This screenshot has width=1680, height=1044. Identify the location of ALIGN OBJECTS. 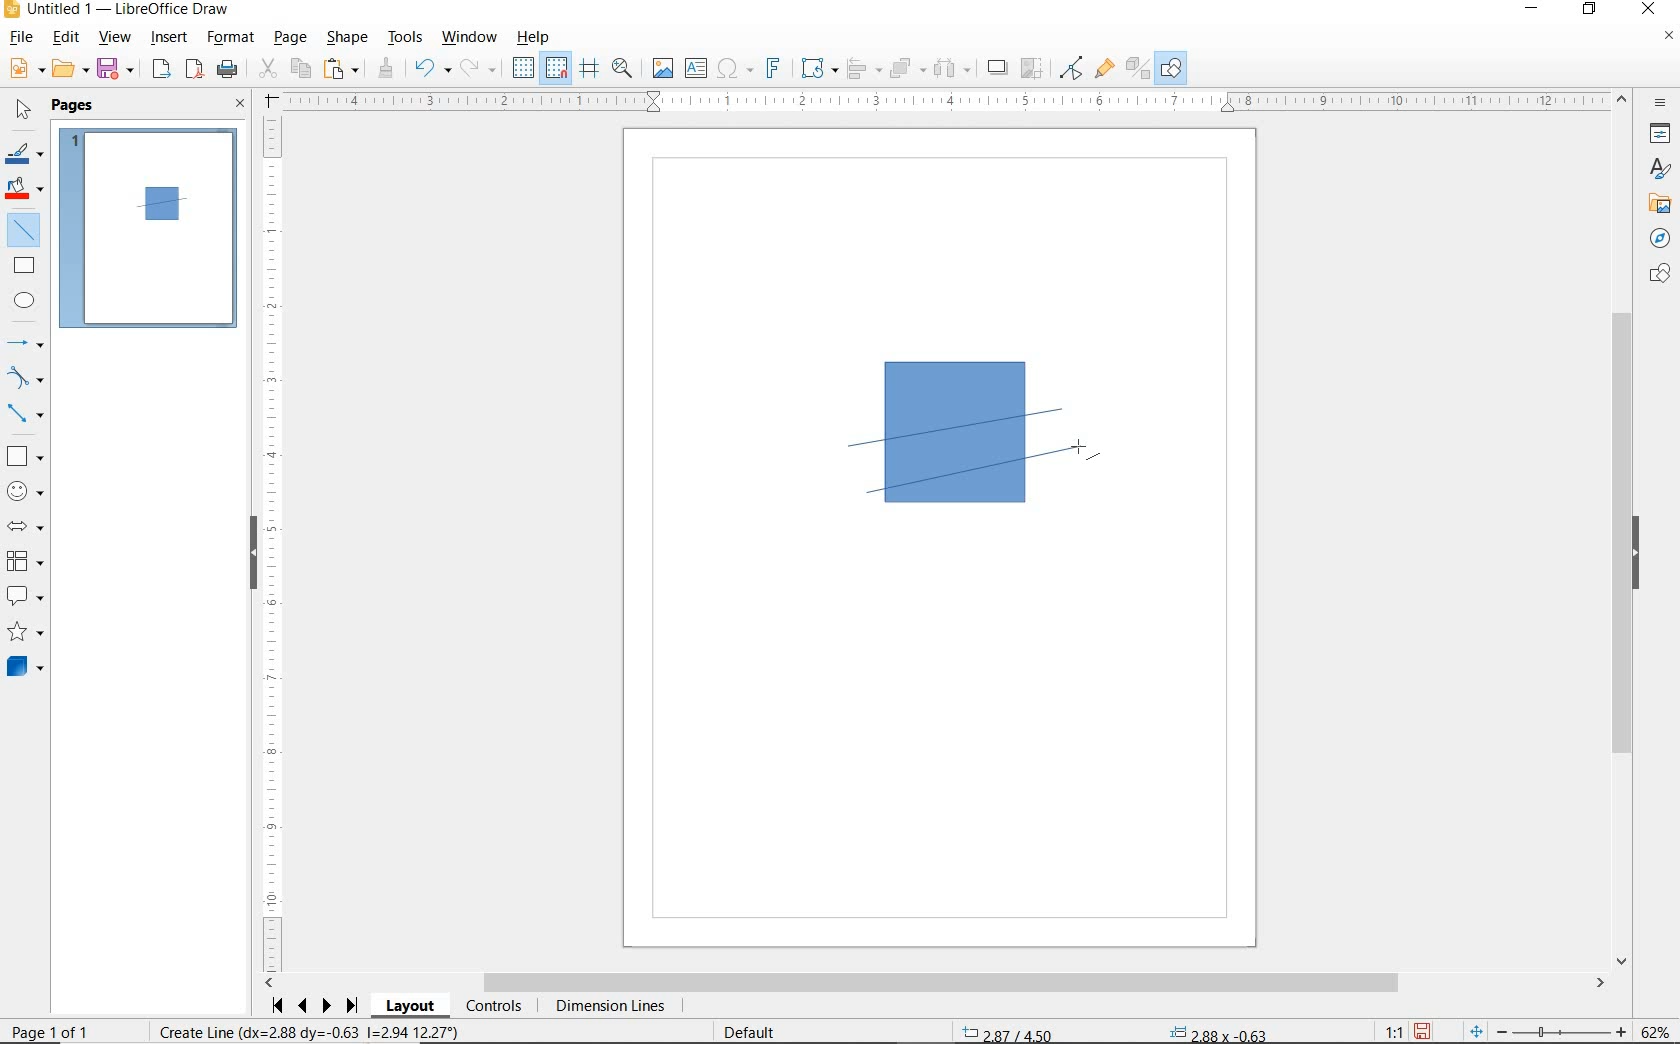
(863, 69).